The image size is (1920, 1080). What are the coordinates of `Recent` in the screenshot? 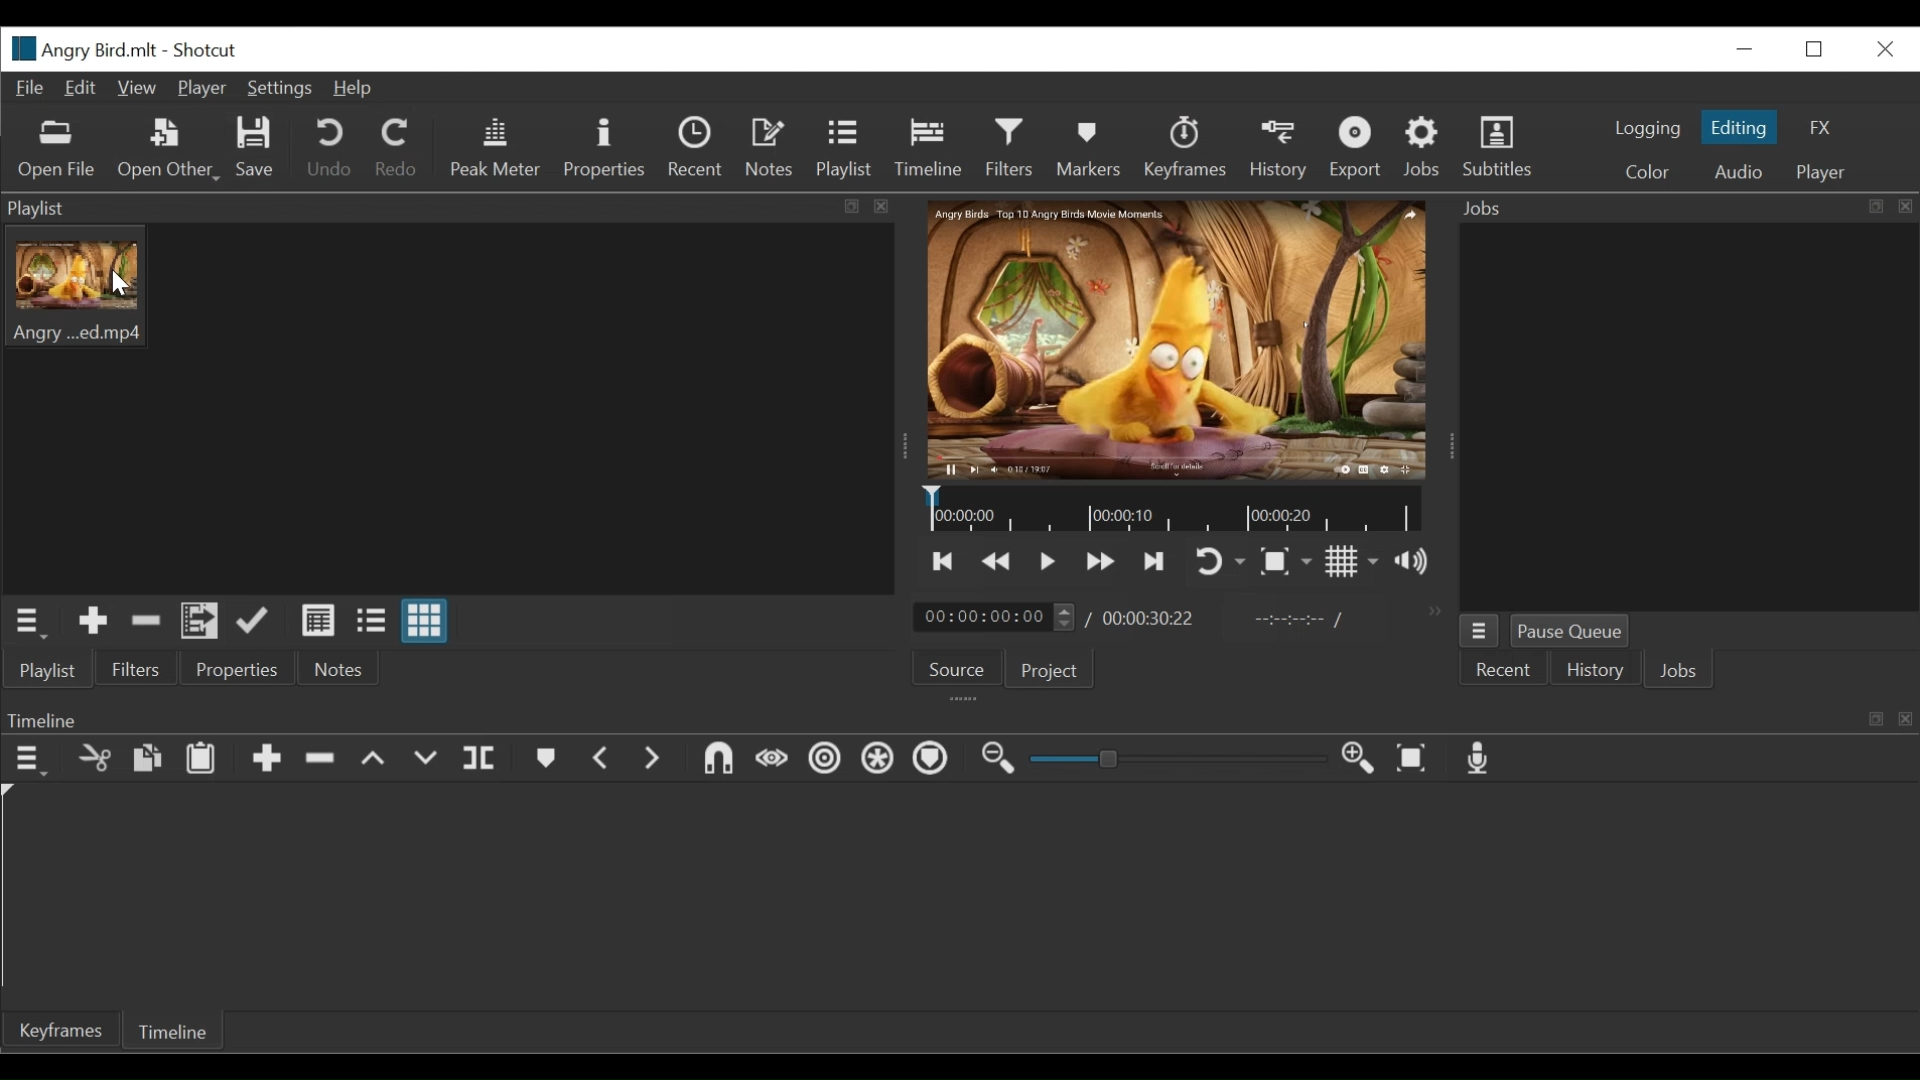 It's located at (1504, 670).